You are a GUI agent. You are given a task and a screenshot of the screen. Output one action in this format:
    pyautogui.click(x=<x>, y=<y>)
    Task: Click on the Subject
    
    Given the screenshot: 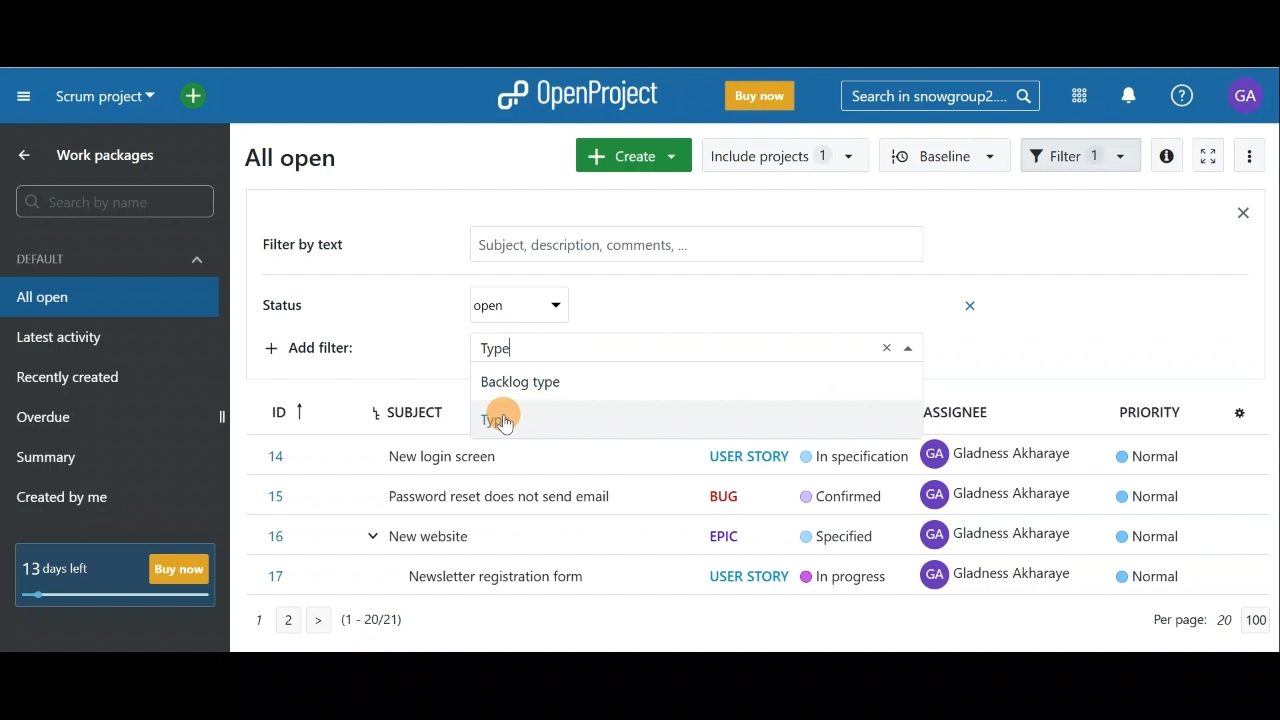 What is the action you would take?
    pyautogui.click(x=407, y=412)
    